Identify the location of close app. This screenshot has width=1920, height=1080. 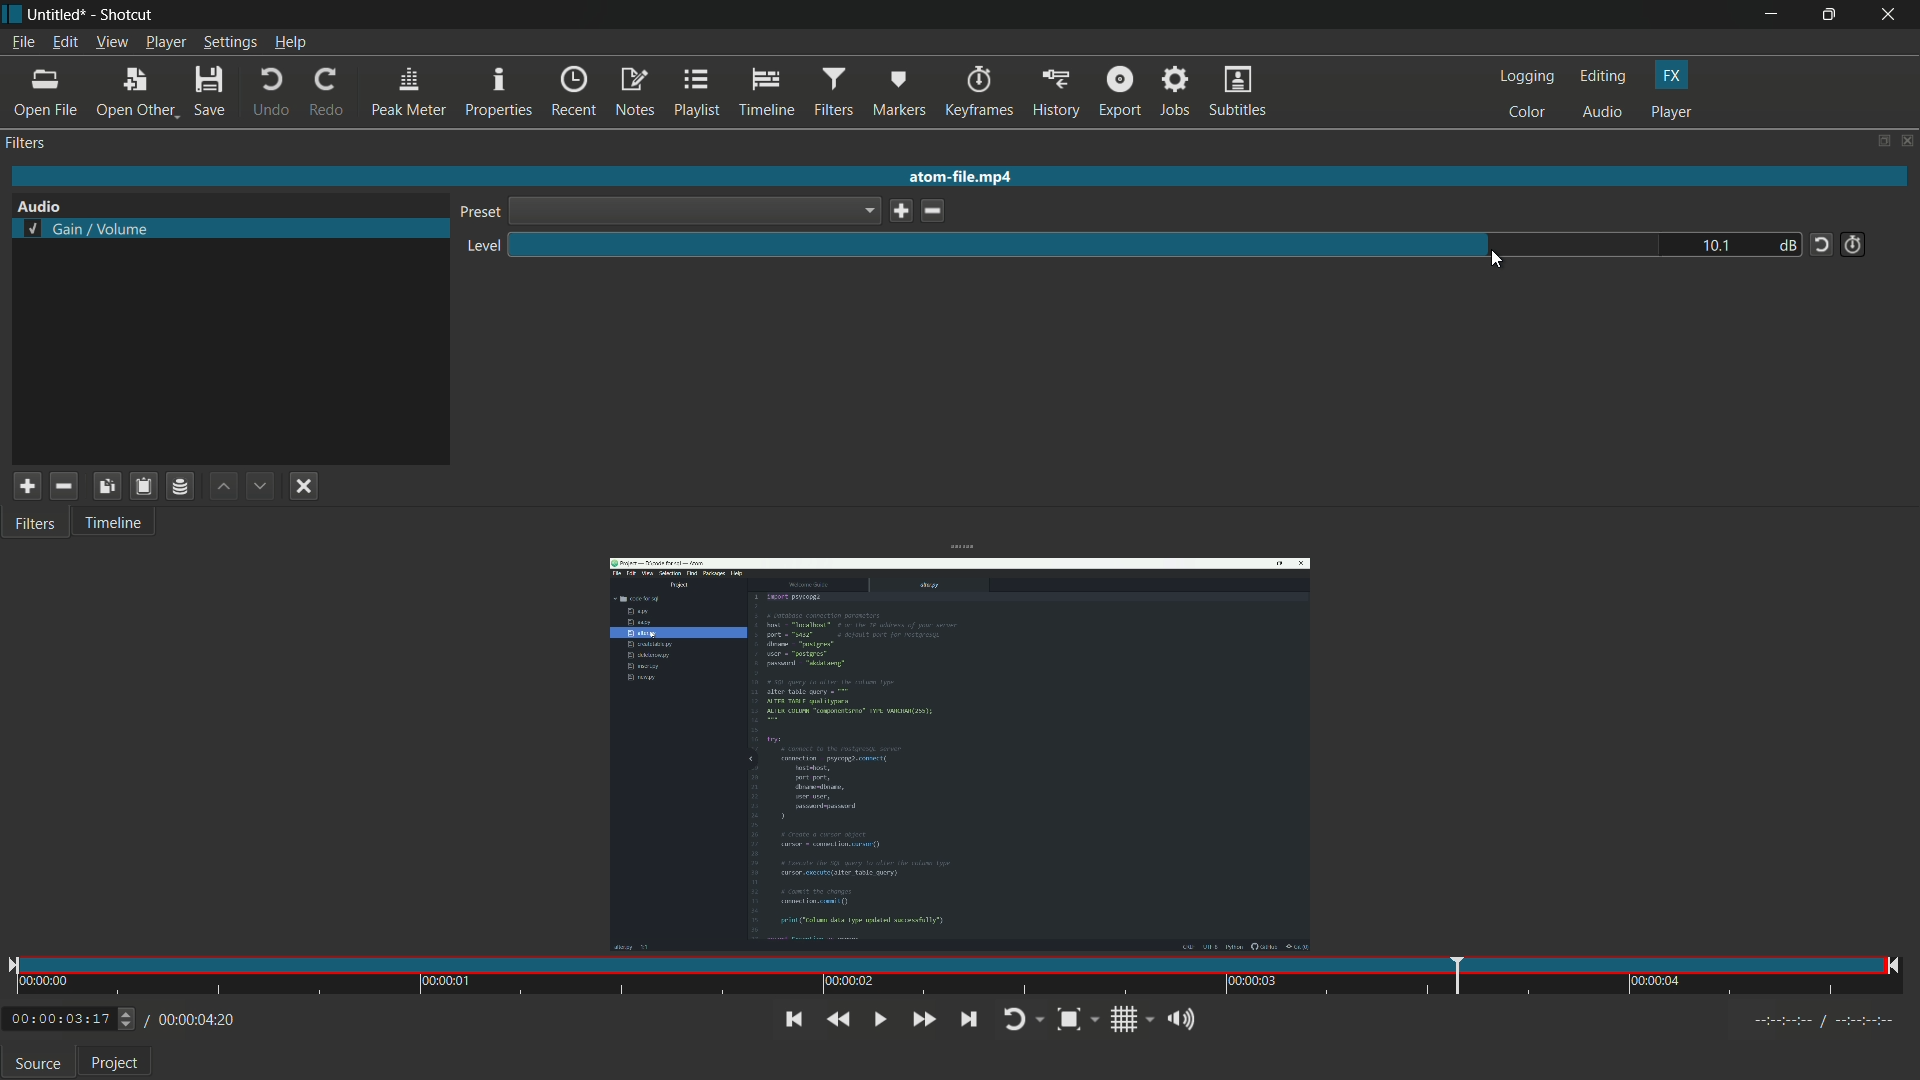
(1892, 15).